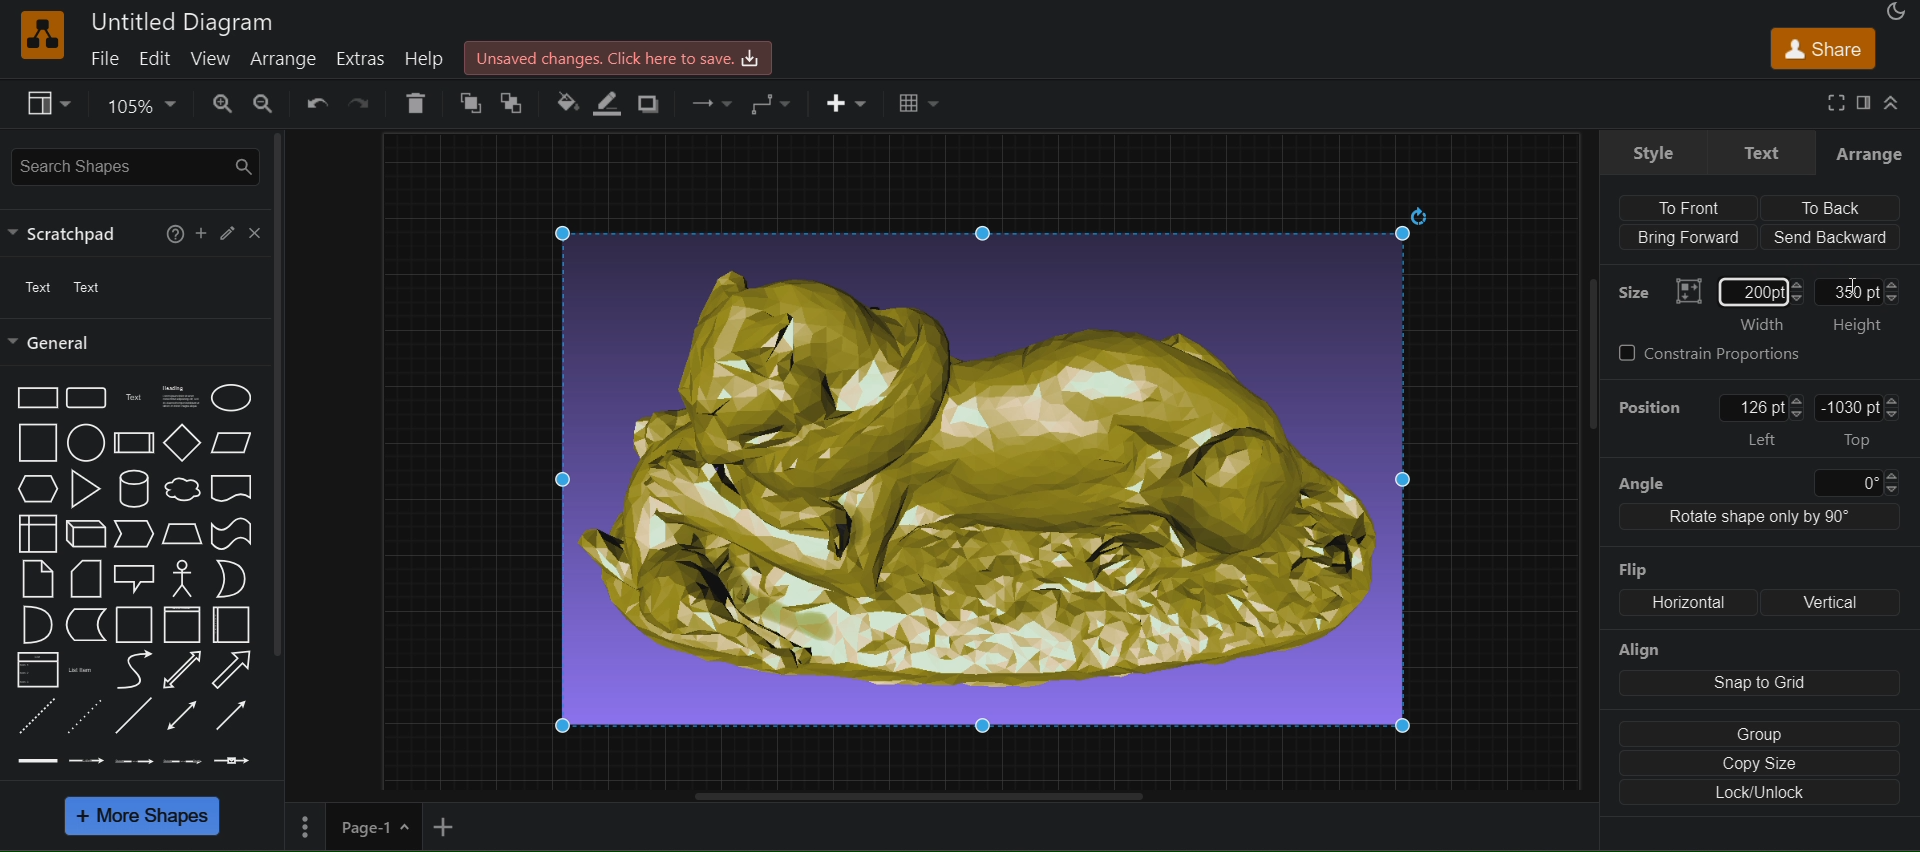 This screenshot has height=852, width=1920. Describe the element at coordinates (1670, 605) in the screenshot. I see `flip: Horizontal` at that location.